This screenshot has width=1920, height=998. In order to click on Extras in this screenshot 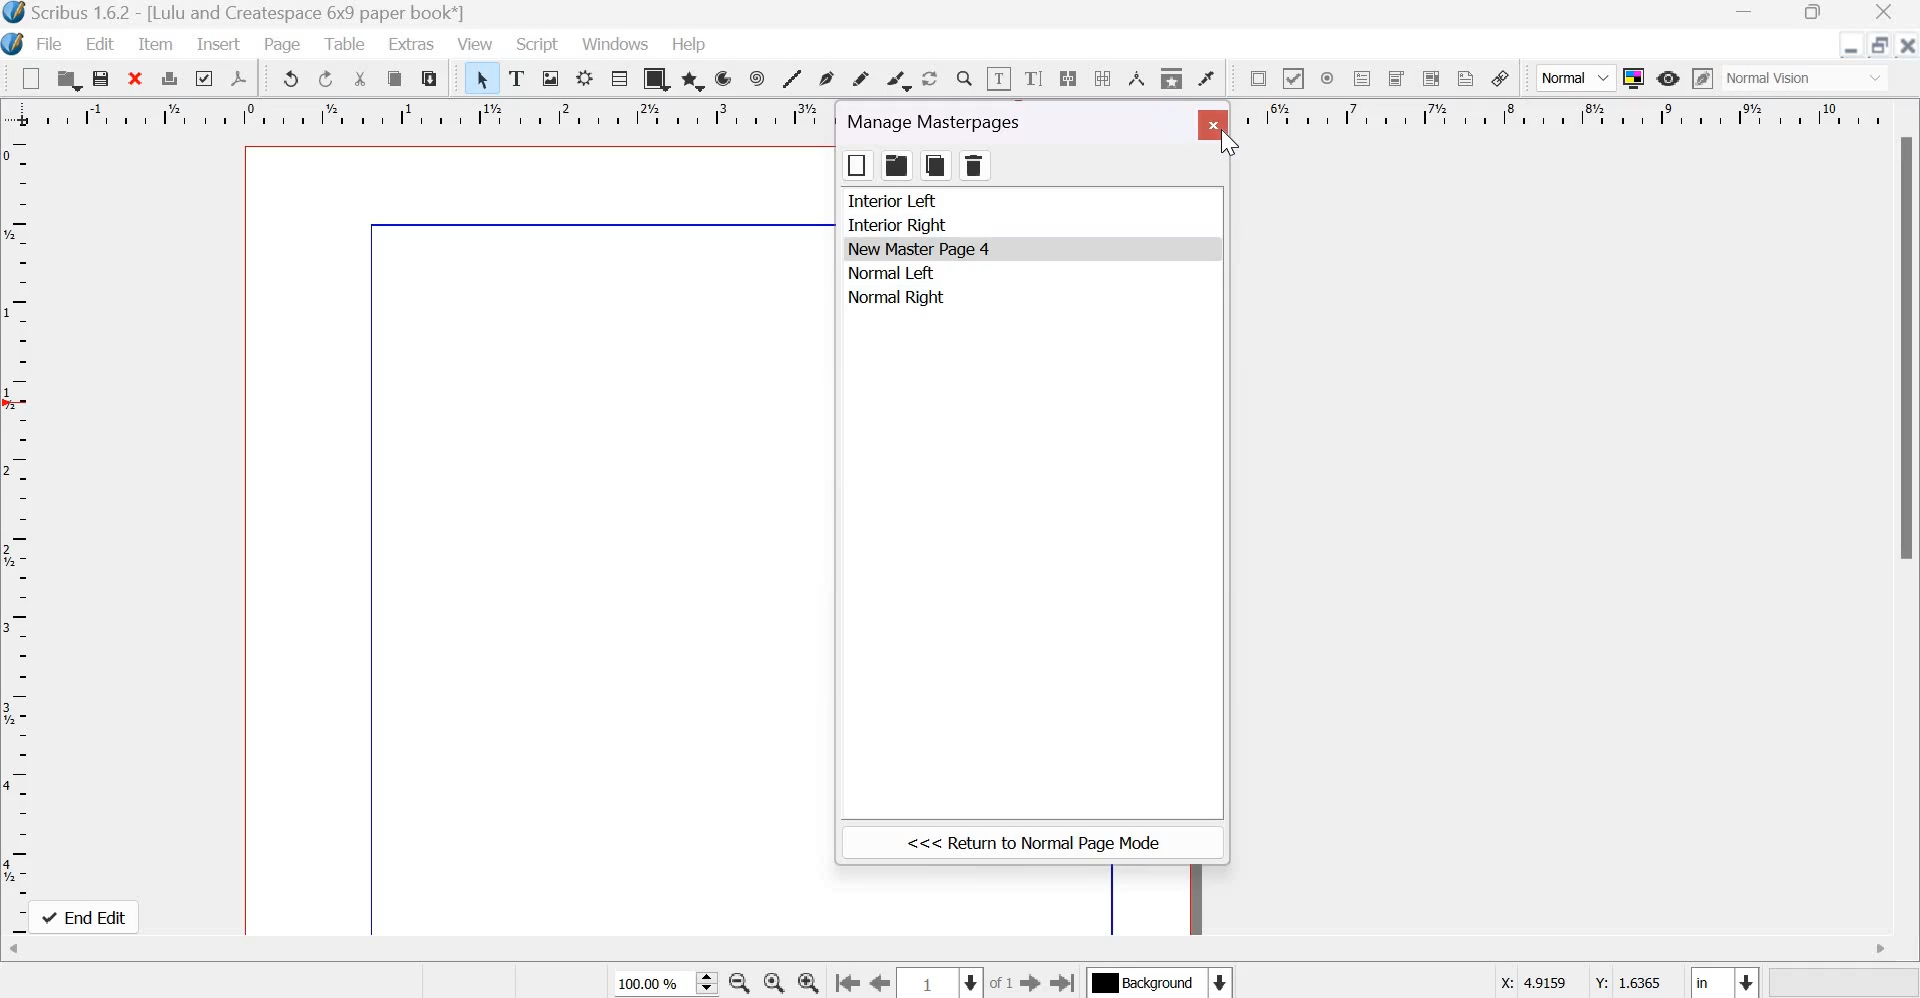, I will do `click(410, 44)`.